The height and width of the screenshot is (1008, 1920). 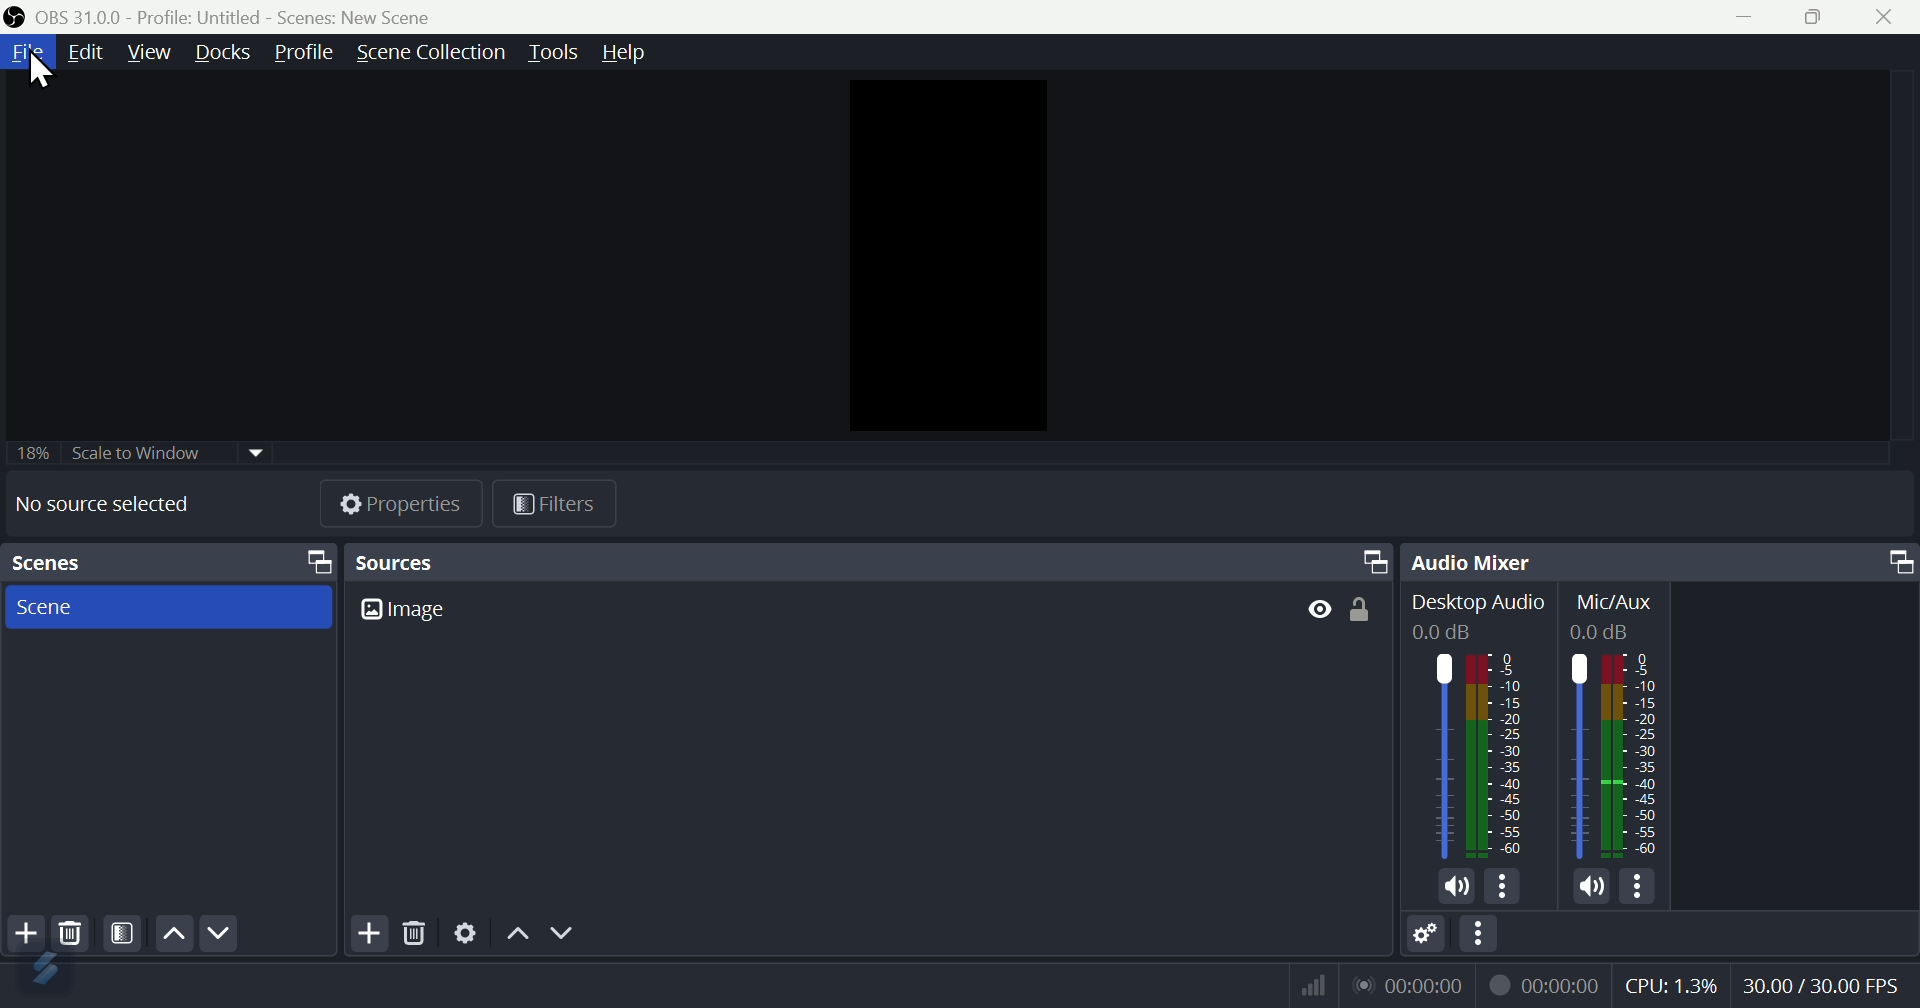 What do you see at coordinates (1663, 557) in the screenshot?
I see `Audio mixer` at bounding box center [1663, 557].